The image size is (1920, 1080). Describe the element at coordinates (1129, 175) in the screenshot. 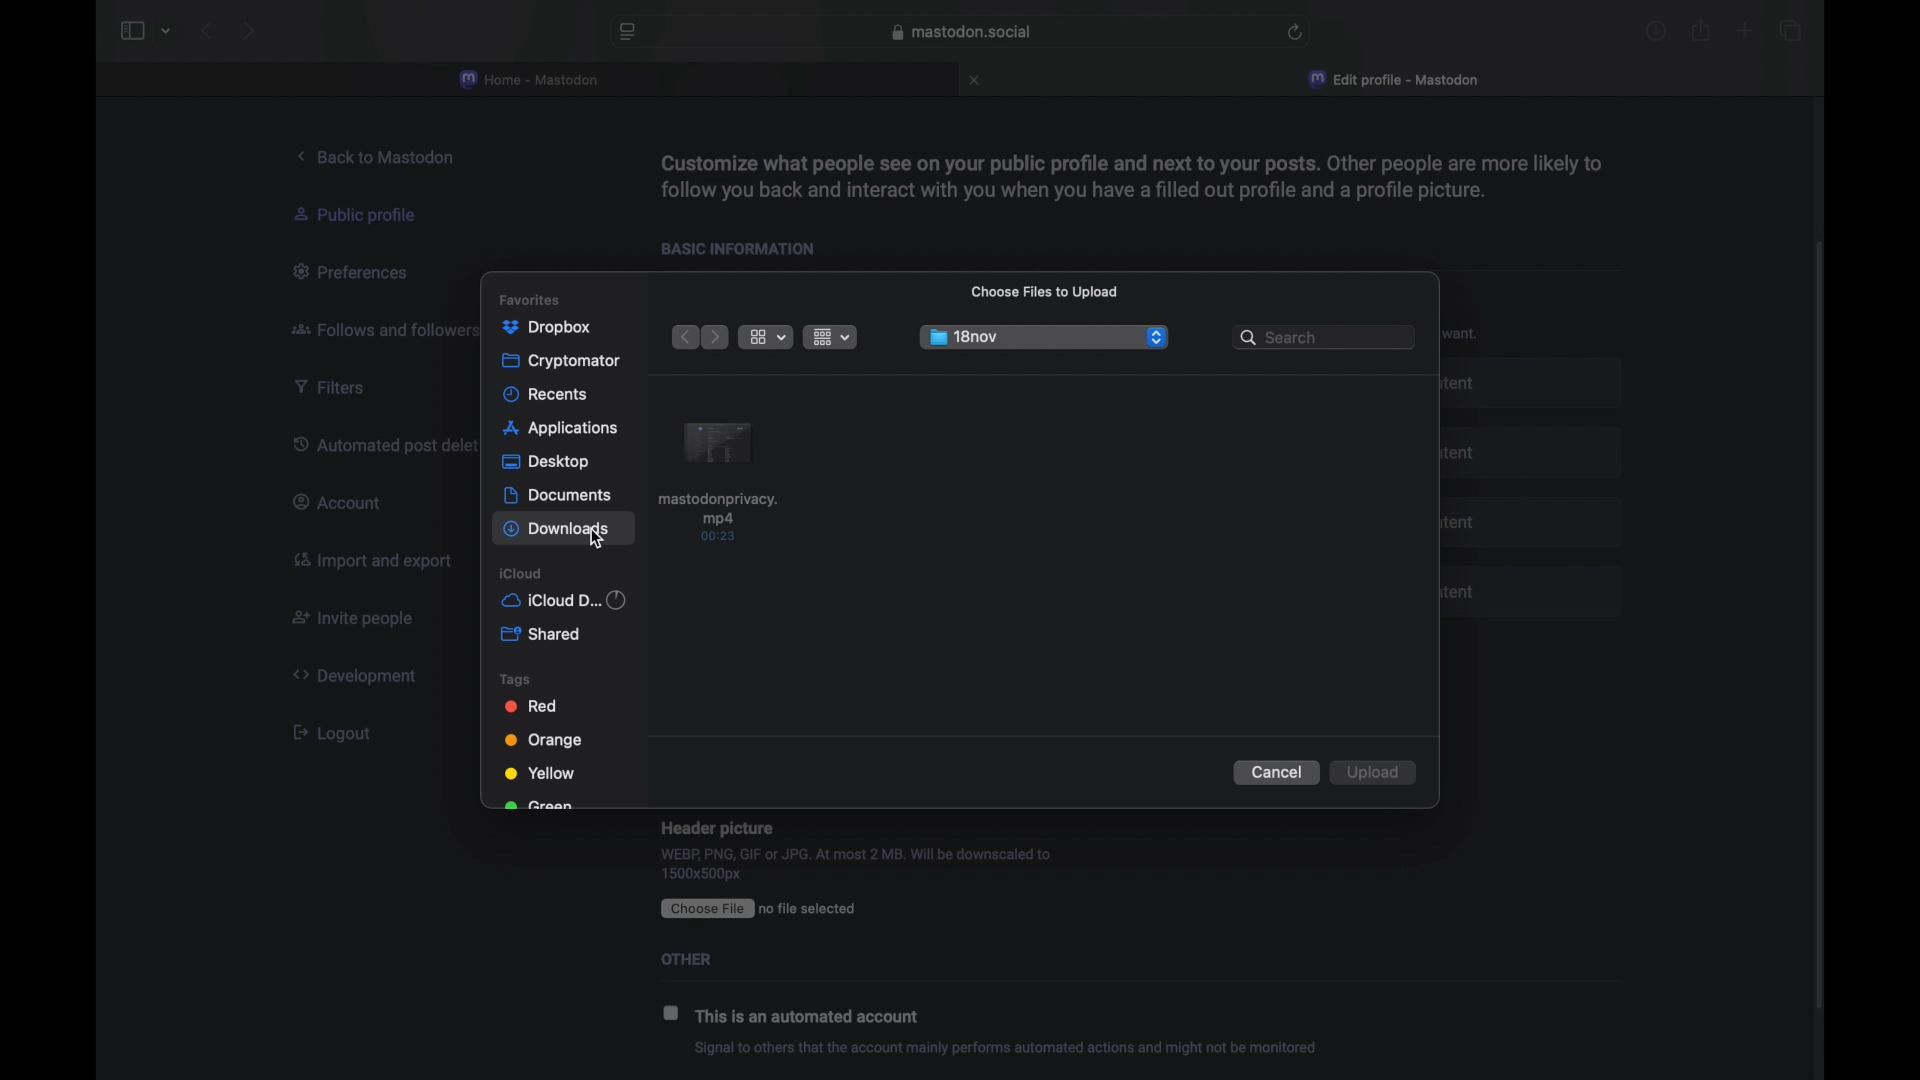

I see `info` at that location.